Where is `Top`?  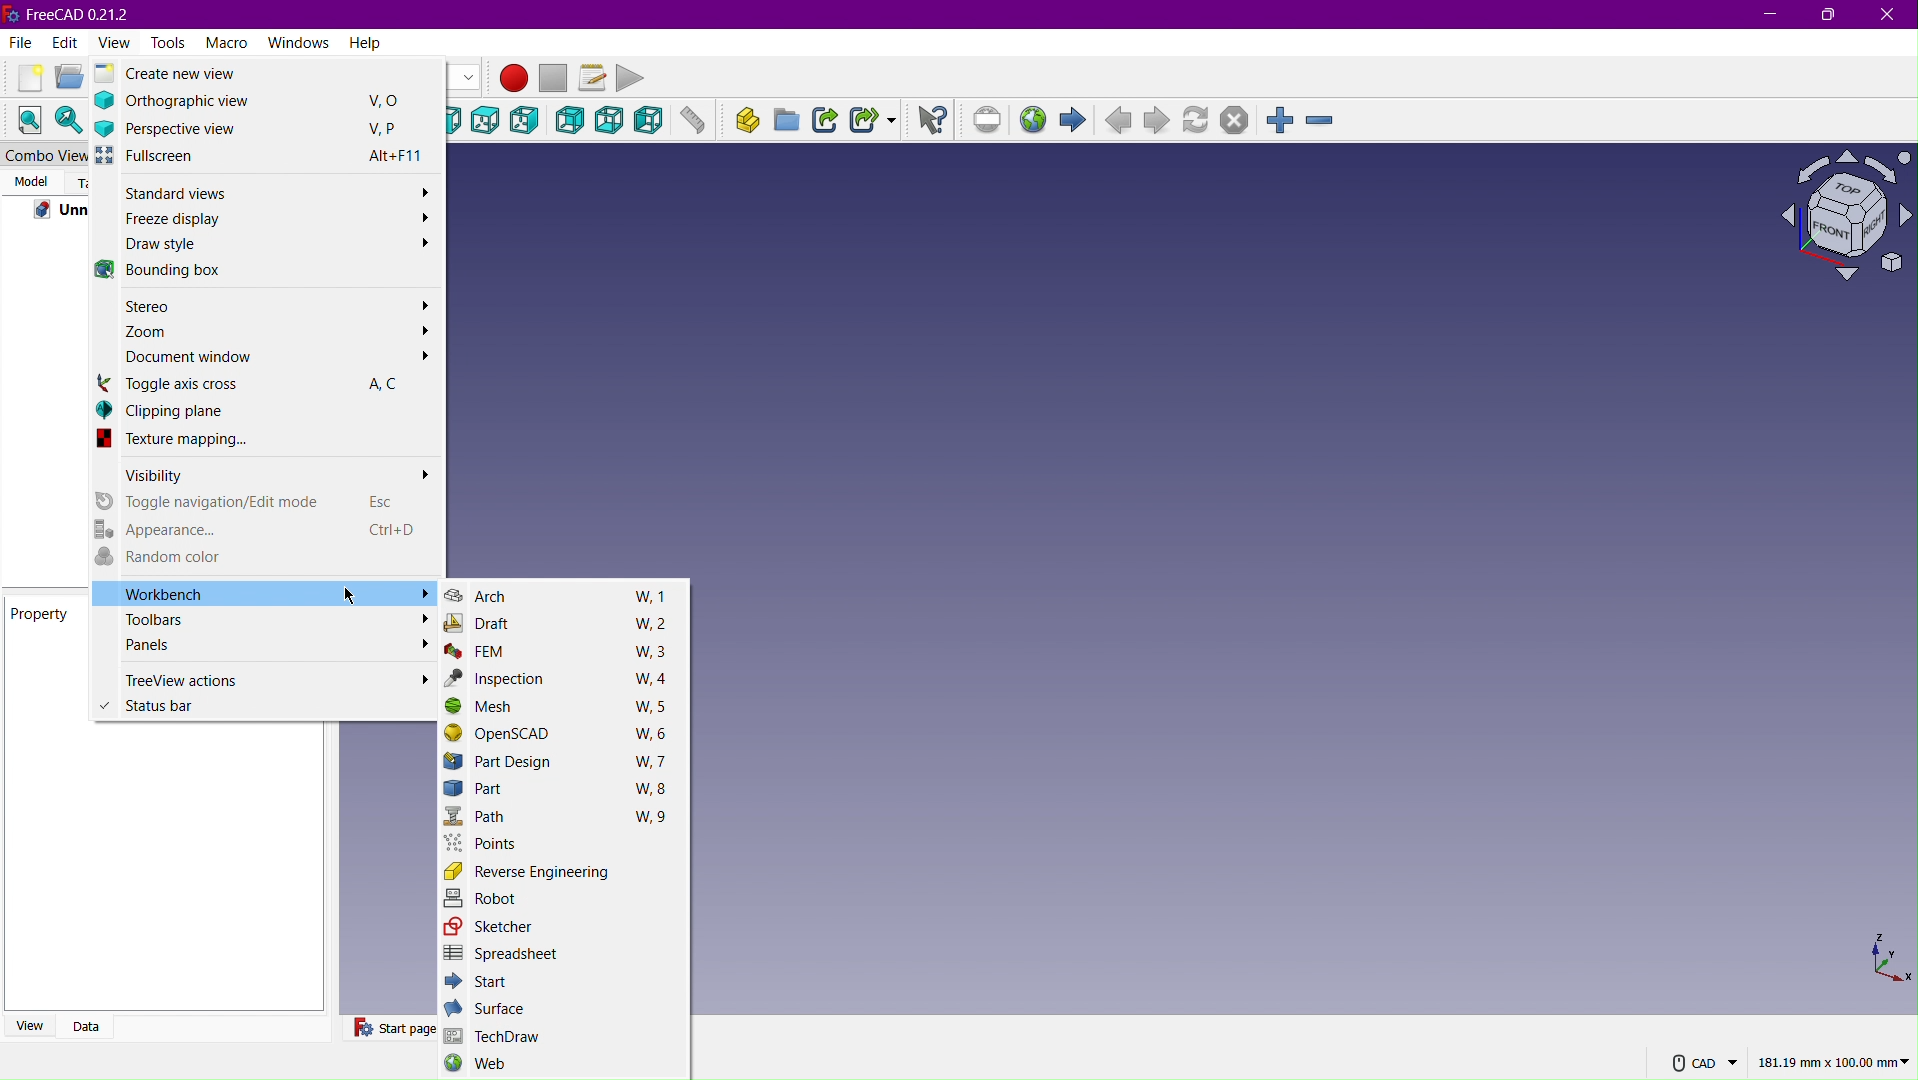
Top is located at coordinates (485, 120).